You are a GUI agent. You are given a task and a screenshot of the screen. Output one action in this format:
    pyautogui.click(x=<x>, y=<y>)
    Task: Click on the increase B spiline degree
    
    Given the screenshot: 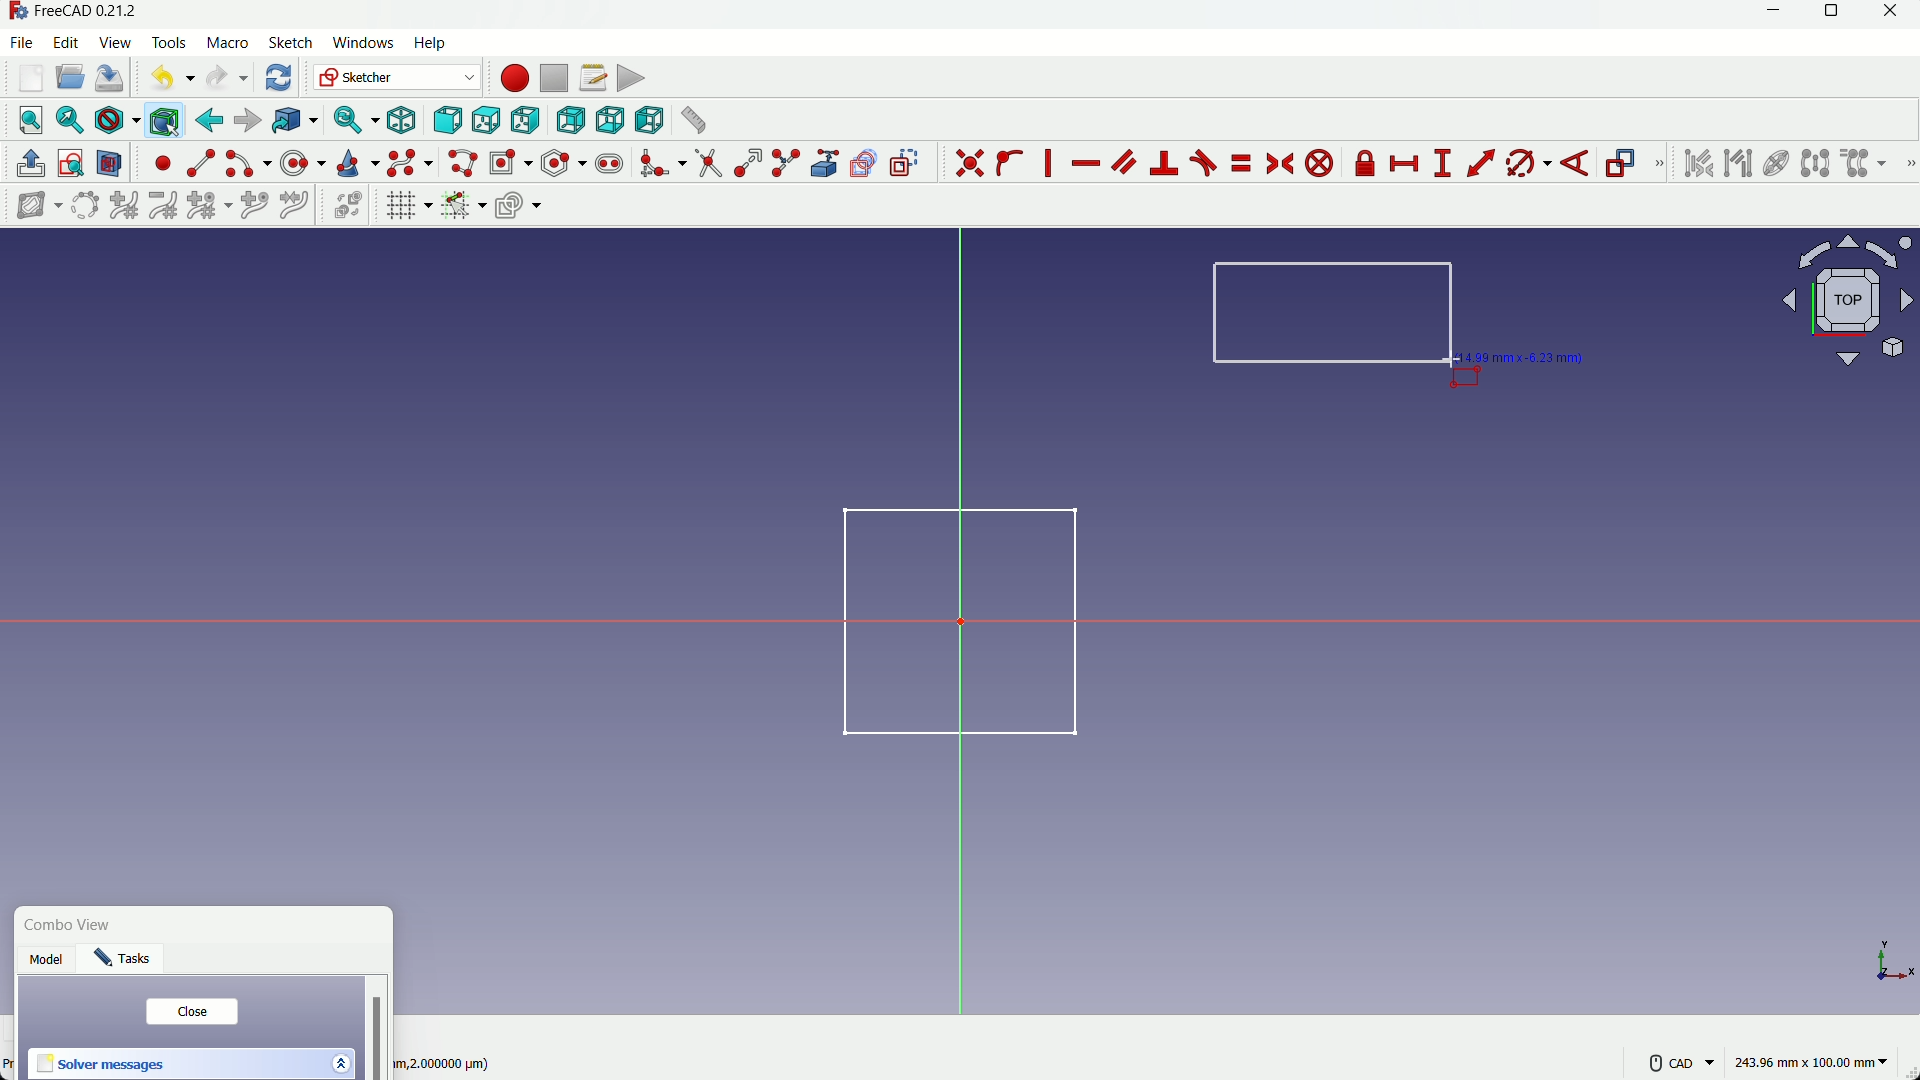 What is the action you would take?
    pyautogui.click(x=126, y=206)
    